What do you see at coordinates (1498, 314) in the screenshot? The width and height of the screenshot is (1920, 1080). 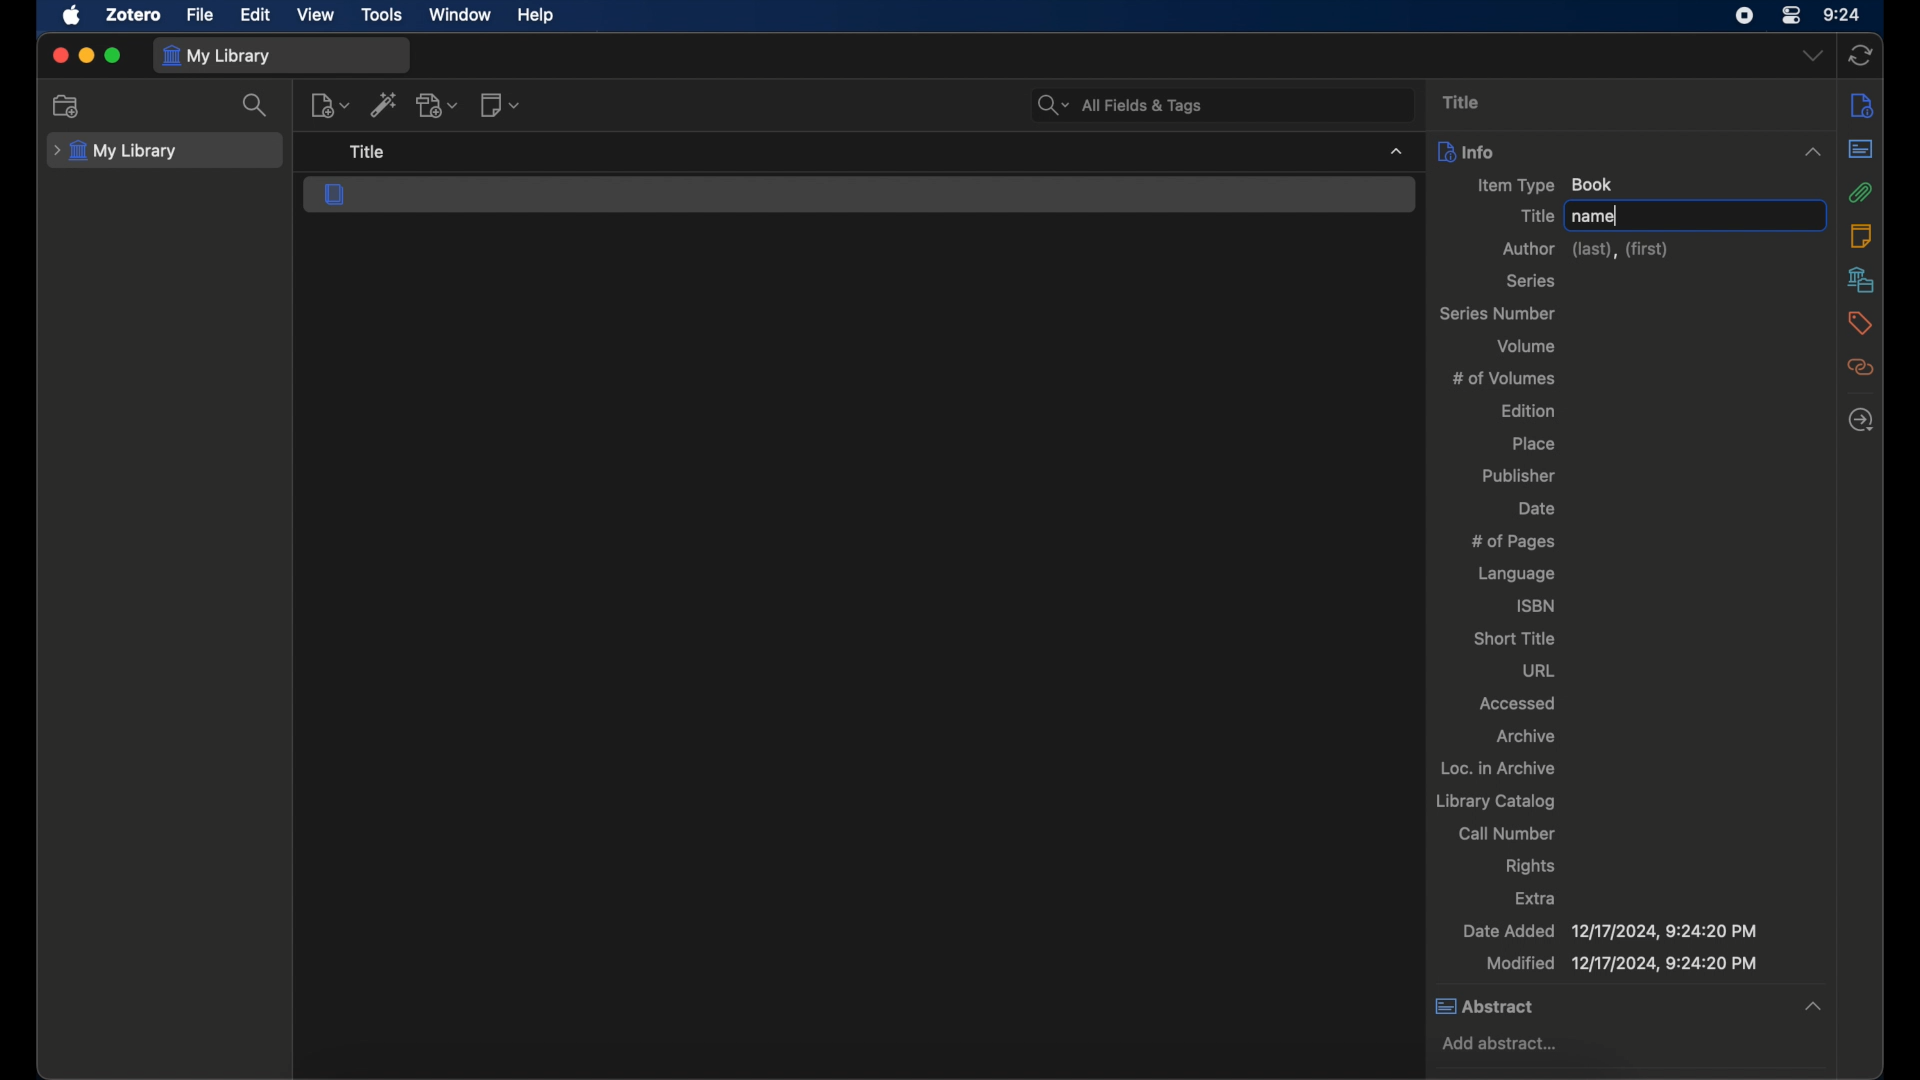 I see `series number` at bounding box center [1498, 314].